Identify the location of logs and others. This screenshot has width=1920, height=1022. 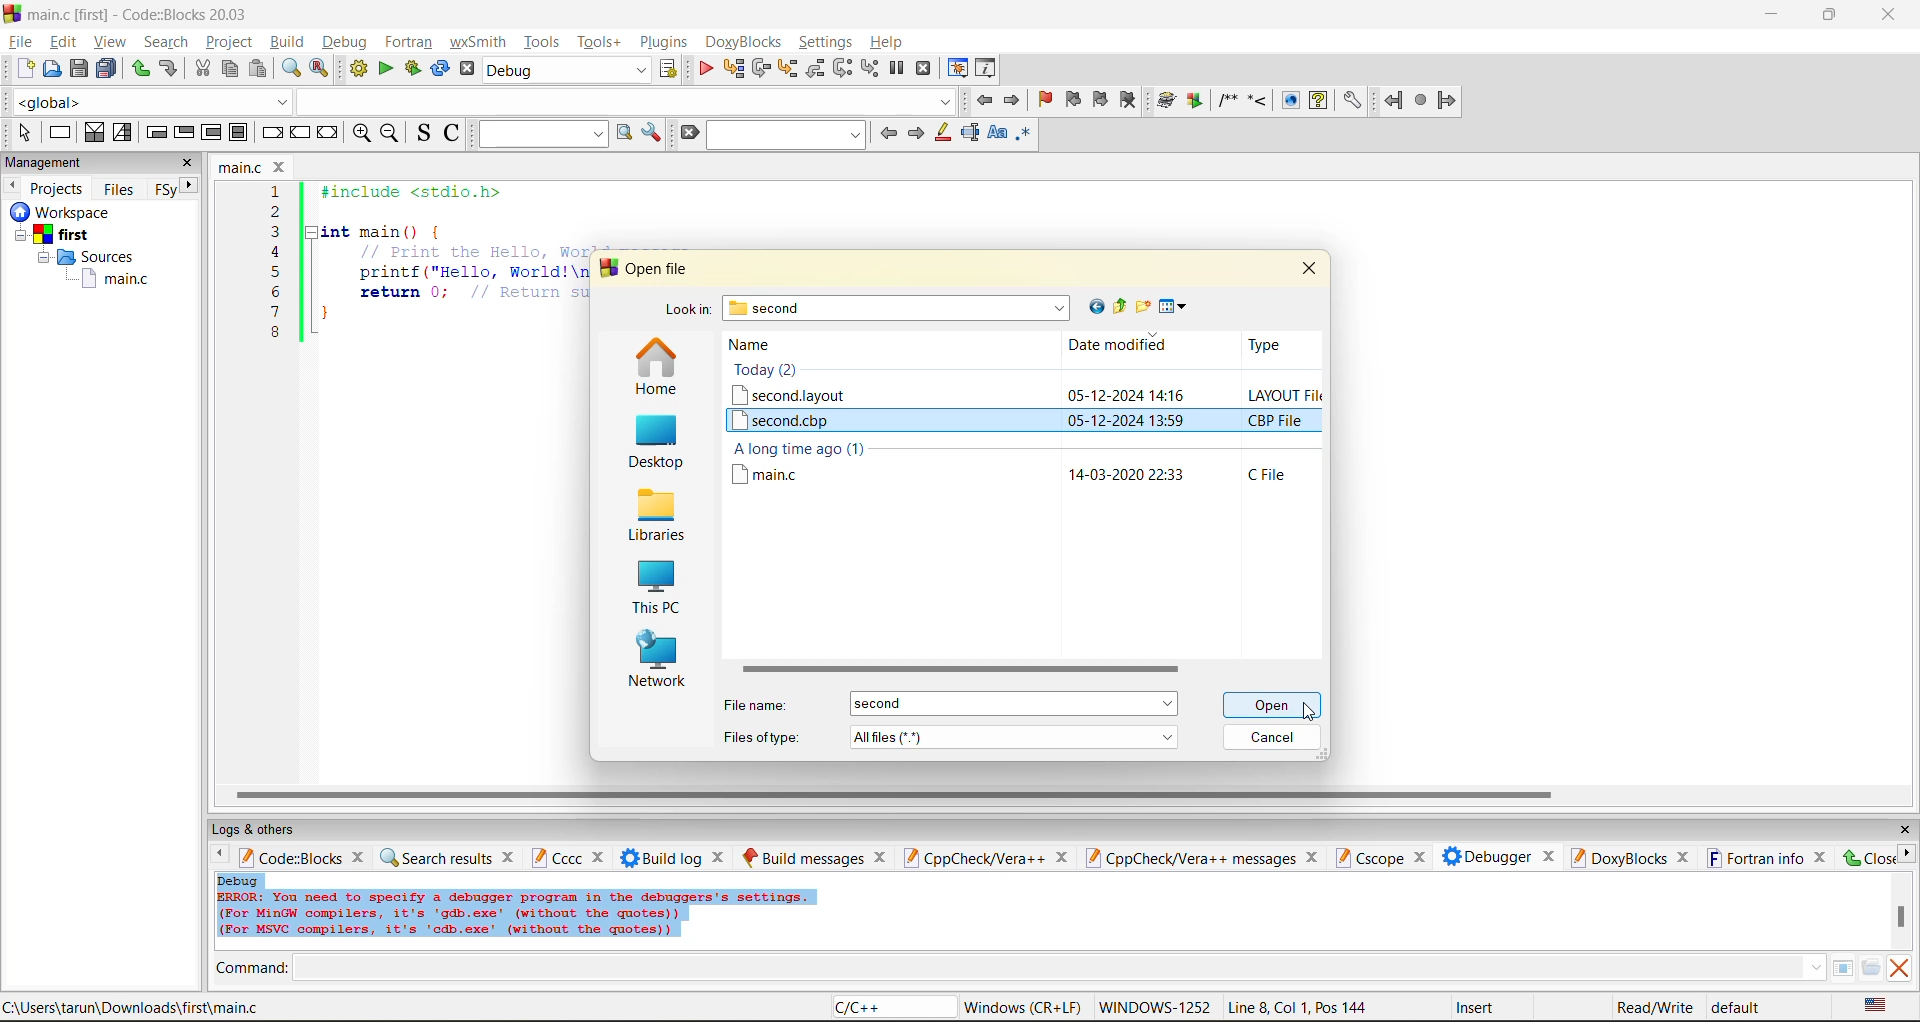
(267, 829).